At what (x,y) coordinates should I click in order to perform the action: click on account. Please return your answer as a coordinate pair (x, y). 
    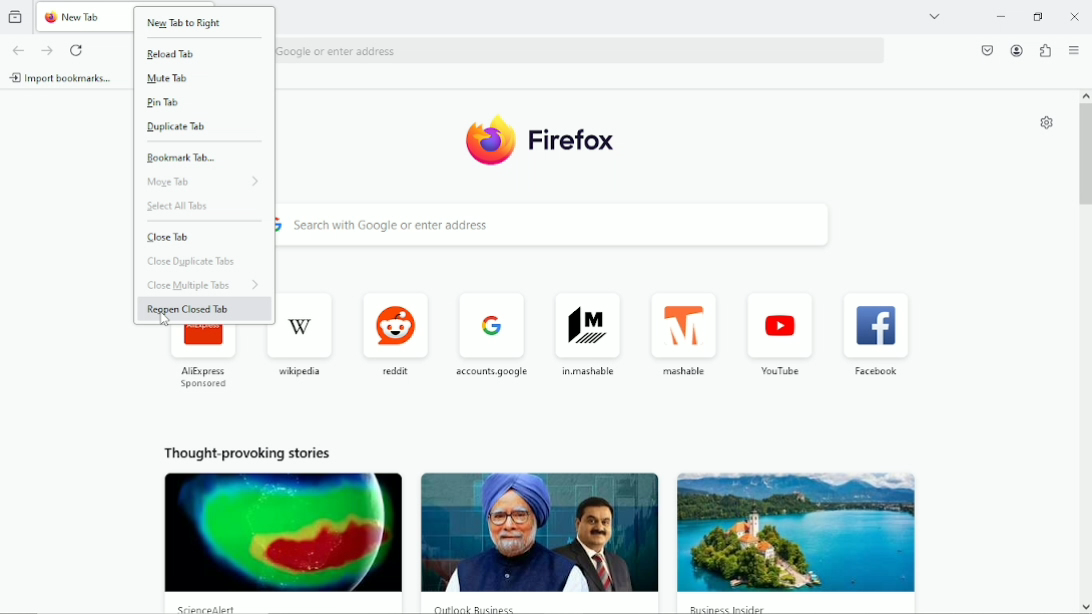
    Looking at the image, I should click on (1018, 49).